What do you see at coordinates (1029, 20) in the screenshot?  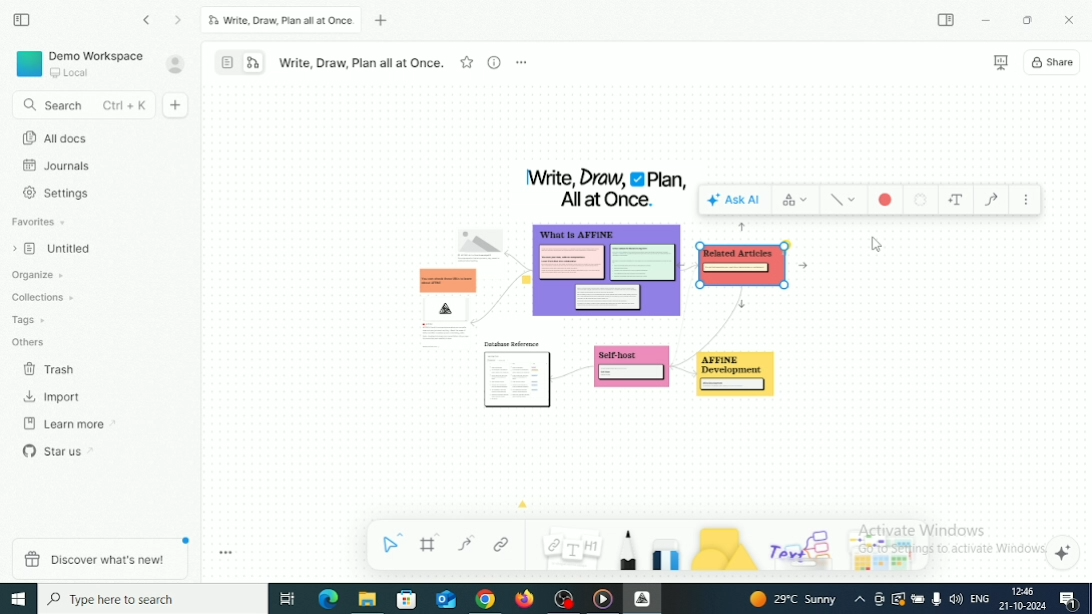 I see `Restore Down` at bounding box center [1029, 20].